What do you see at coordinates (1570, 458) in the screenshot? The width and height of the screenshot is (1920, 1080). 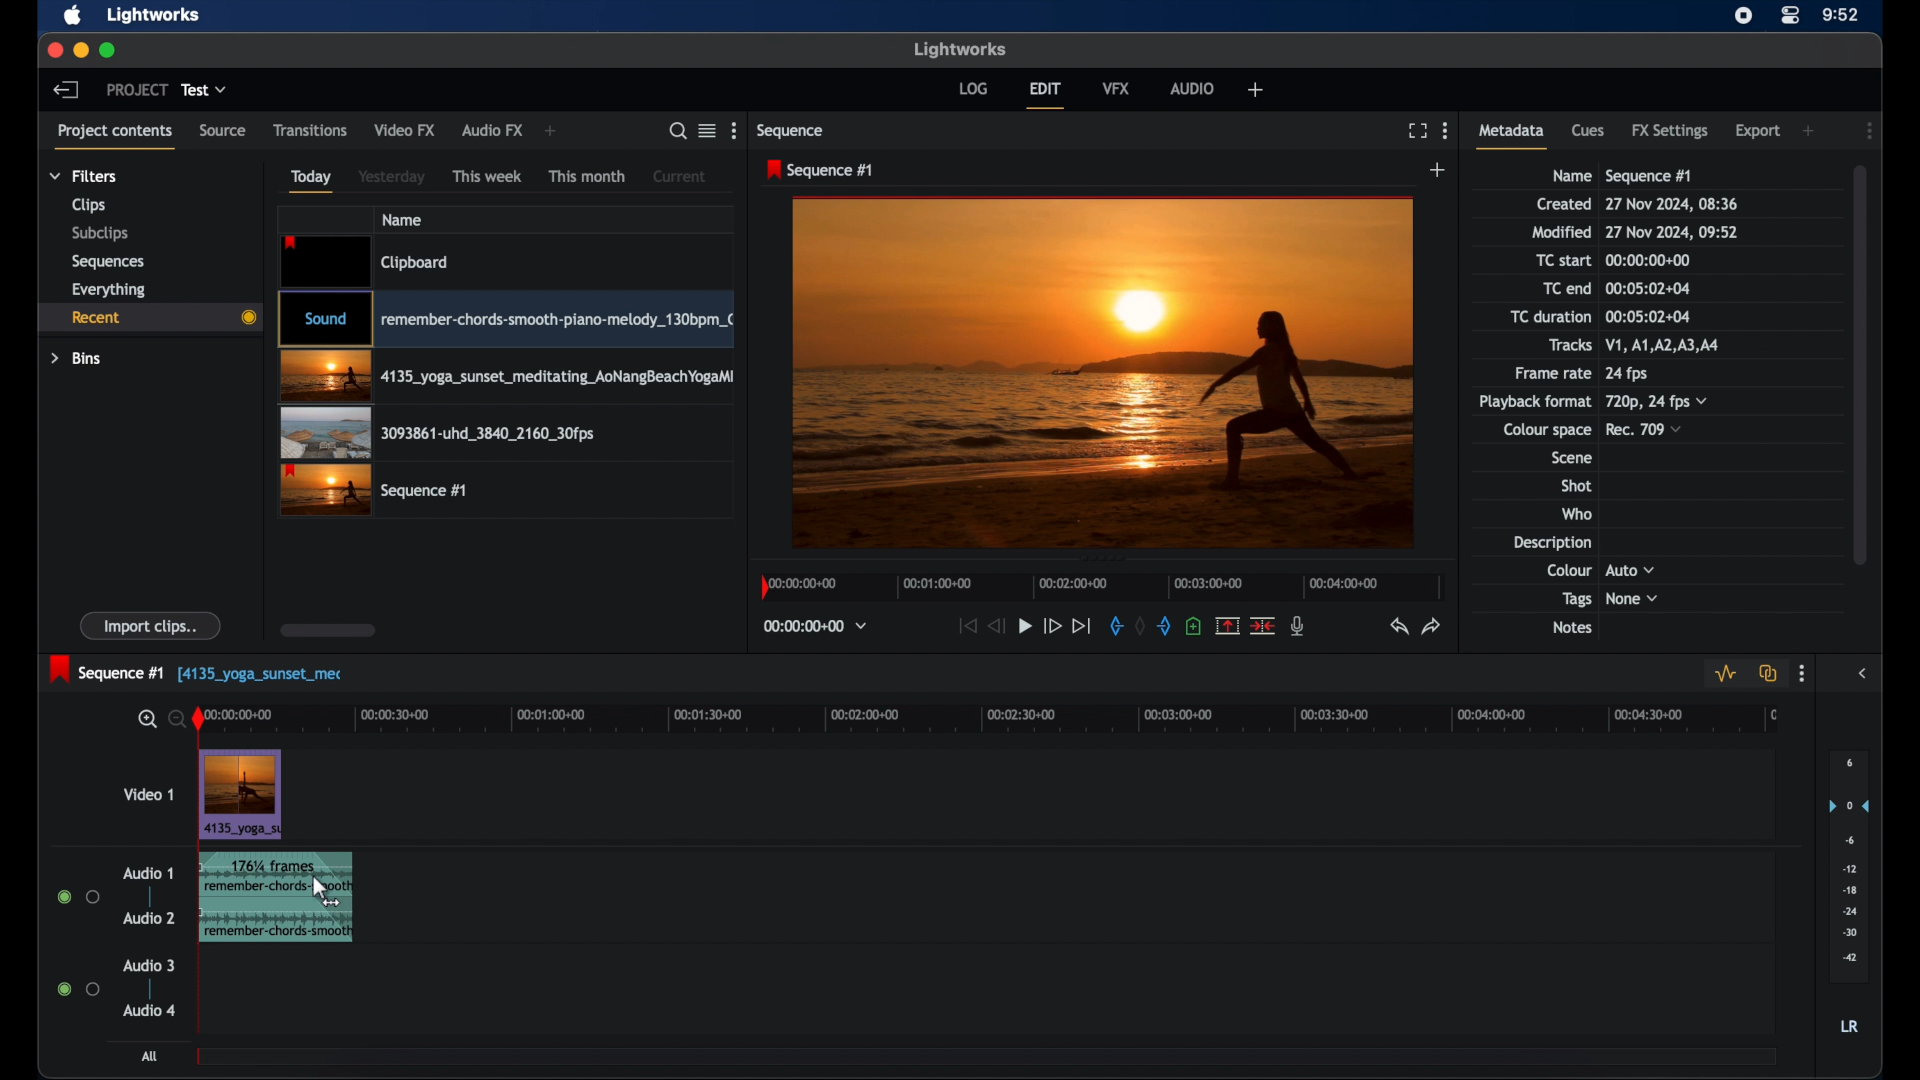 I see `scene` at bounding box center [1570, 458].